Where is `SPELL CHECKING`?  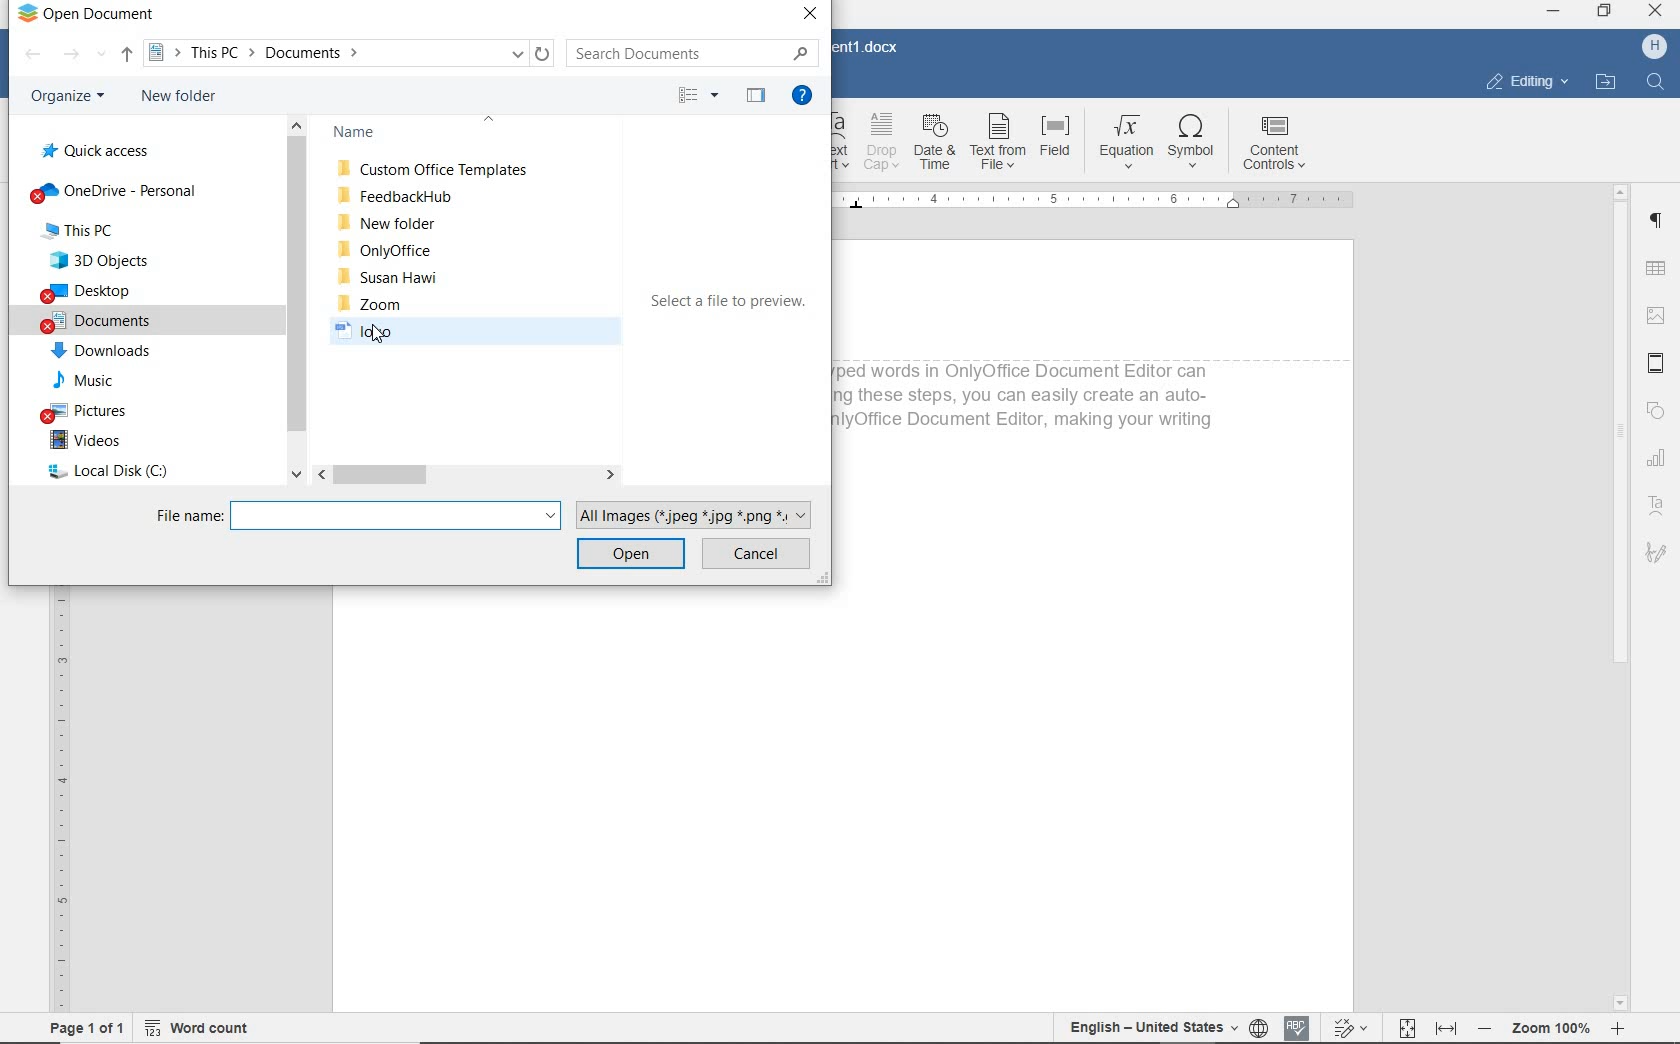
SPELL CHECKING is located at coordinates (1298, 1026).